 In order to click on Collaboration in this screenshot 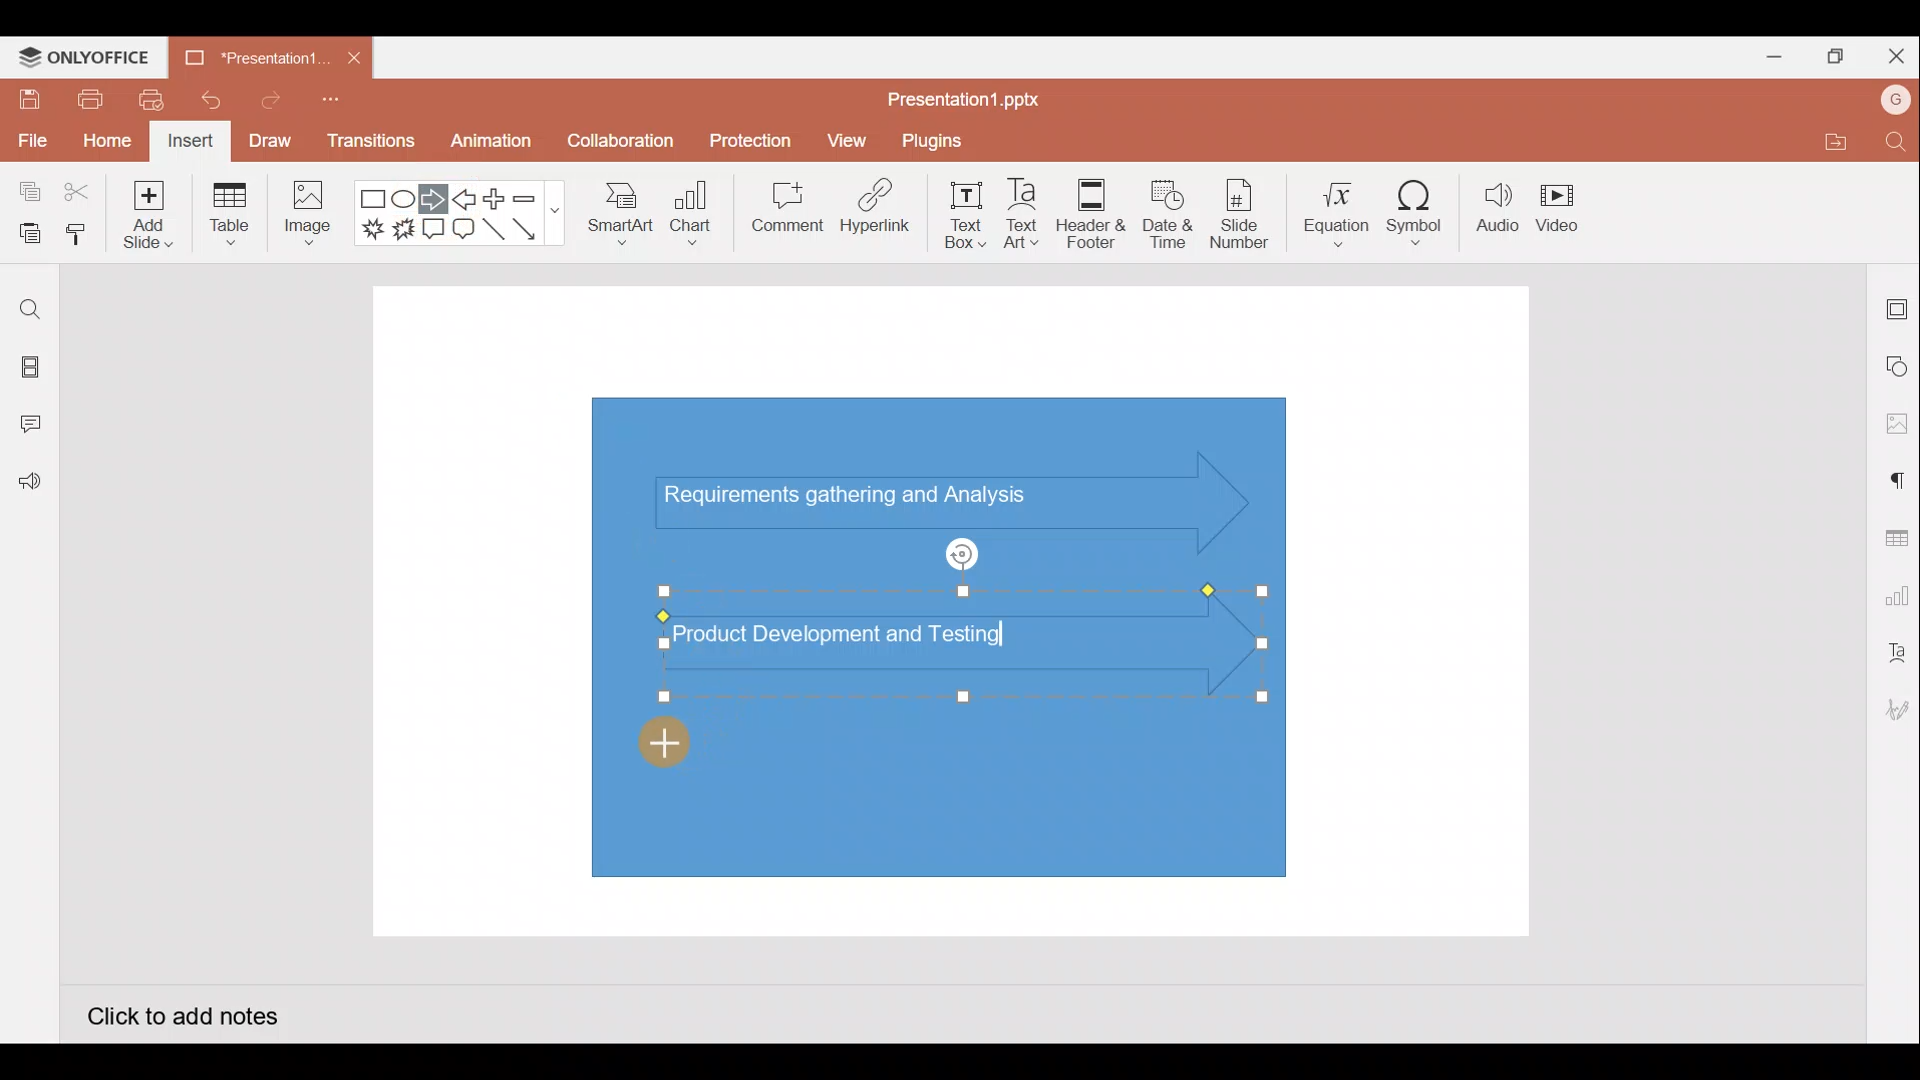, I will do `click(618, 149)`.